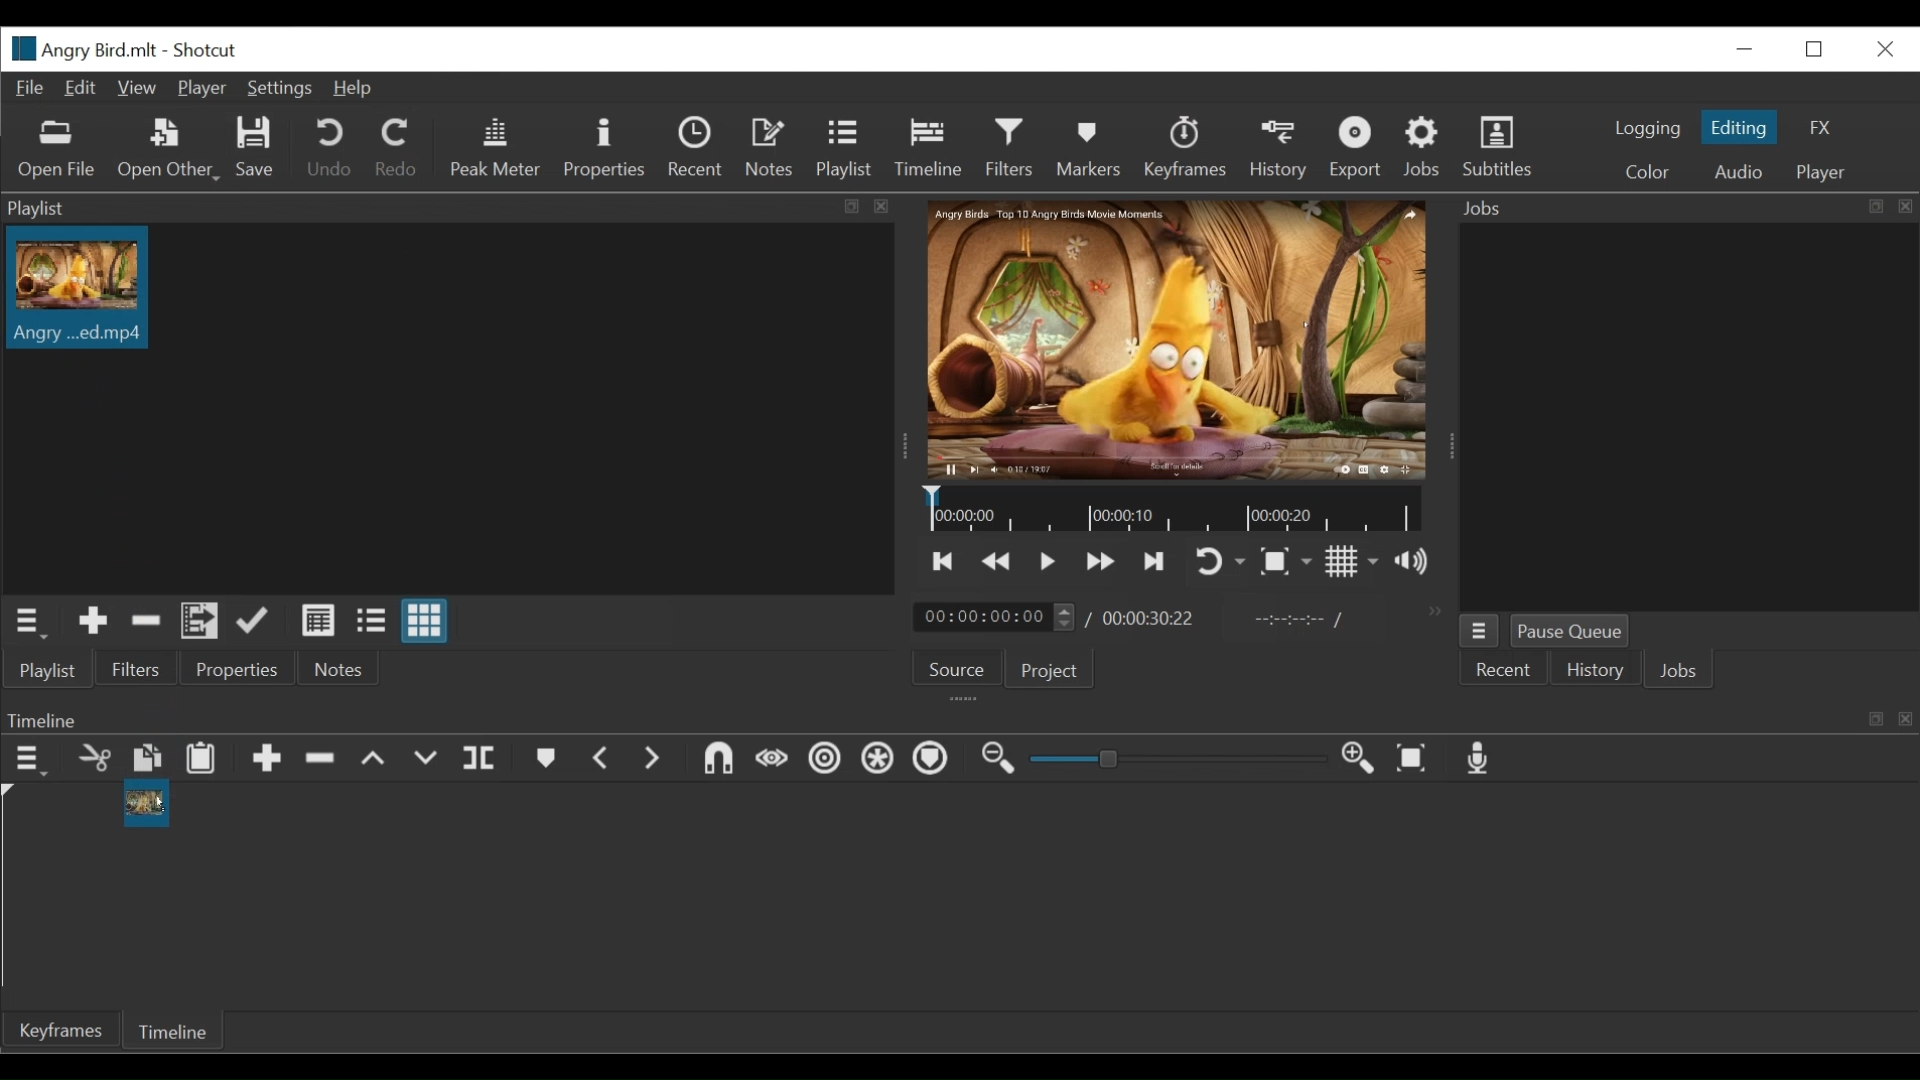 Image resolution: width=1920 pixels, height=1080 pixels. Describe the element at coordinates (256, 148) in the screenshot. I see `Save` at that location.